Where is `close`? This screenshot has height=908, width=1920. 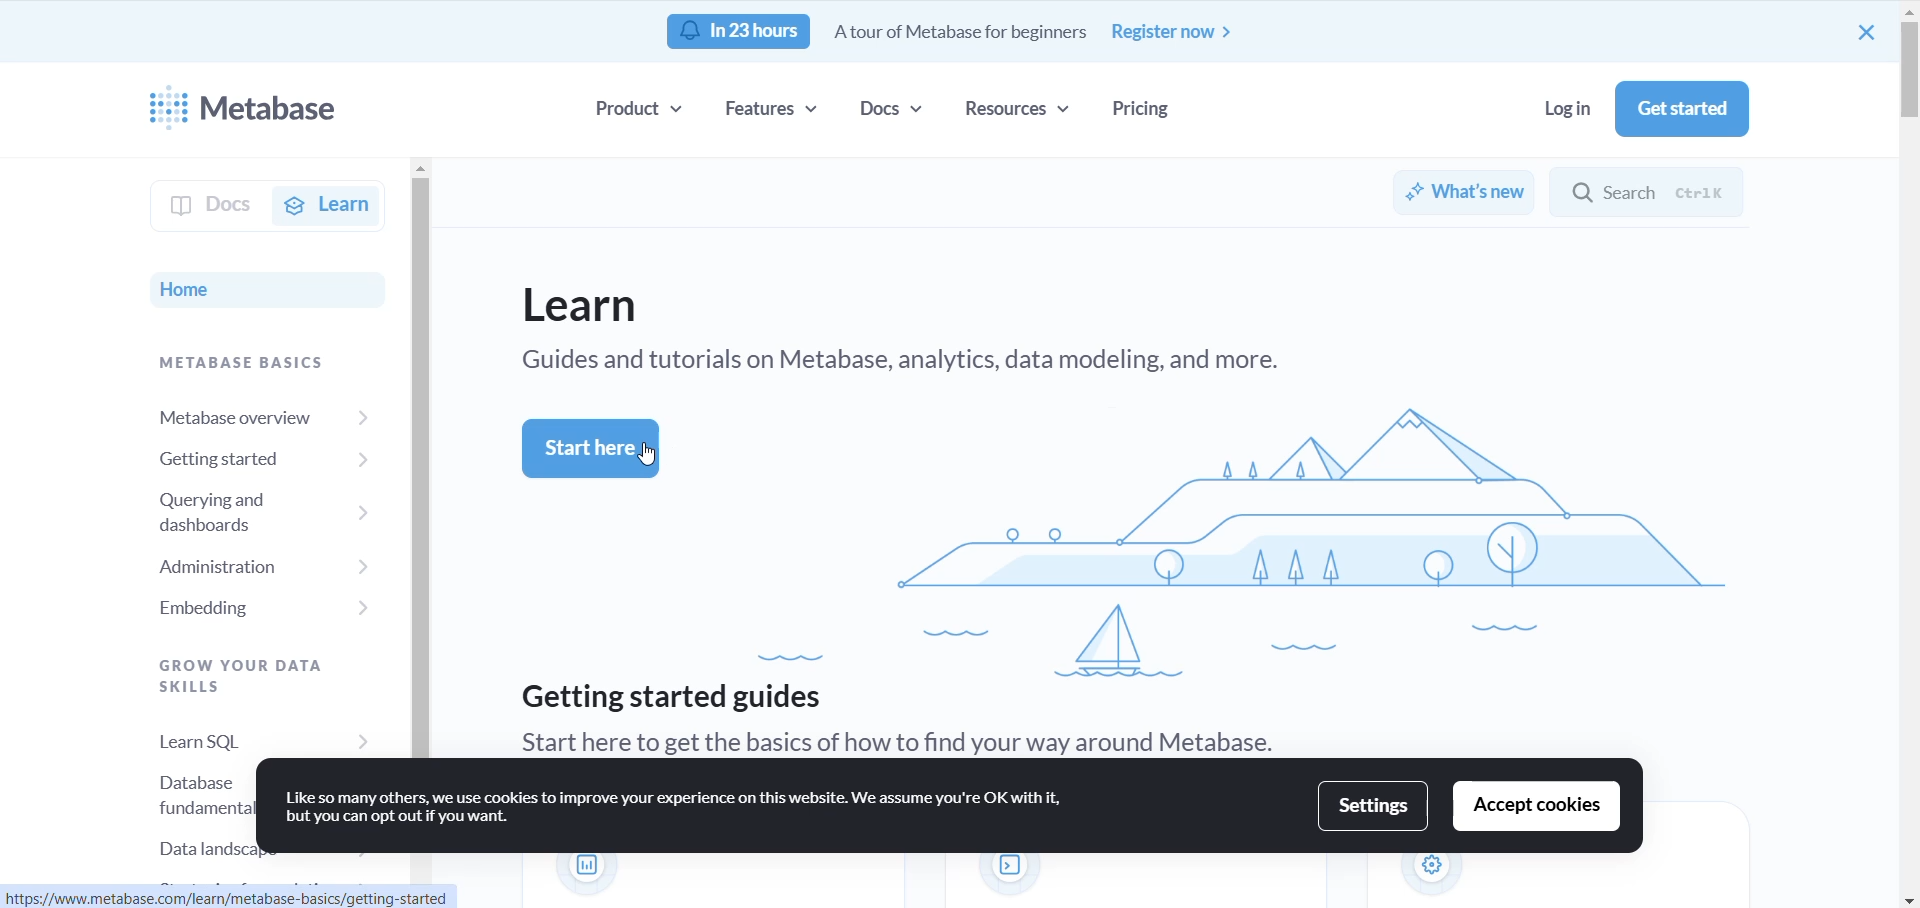 close is located at coordinates (1865, 33).